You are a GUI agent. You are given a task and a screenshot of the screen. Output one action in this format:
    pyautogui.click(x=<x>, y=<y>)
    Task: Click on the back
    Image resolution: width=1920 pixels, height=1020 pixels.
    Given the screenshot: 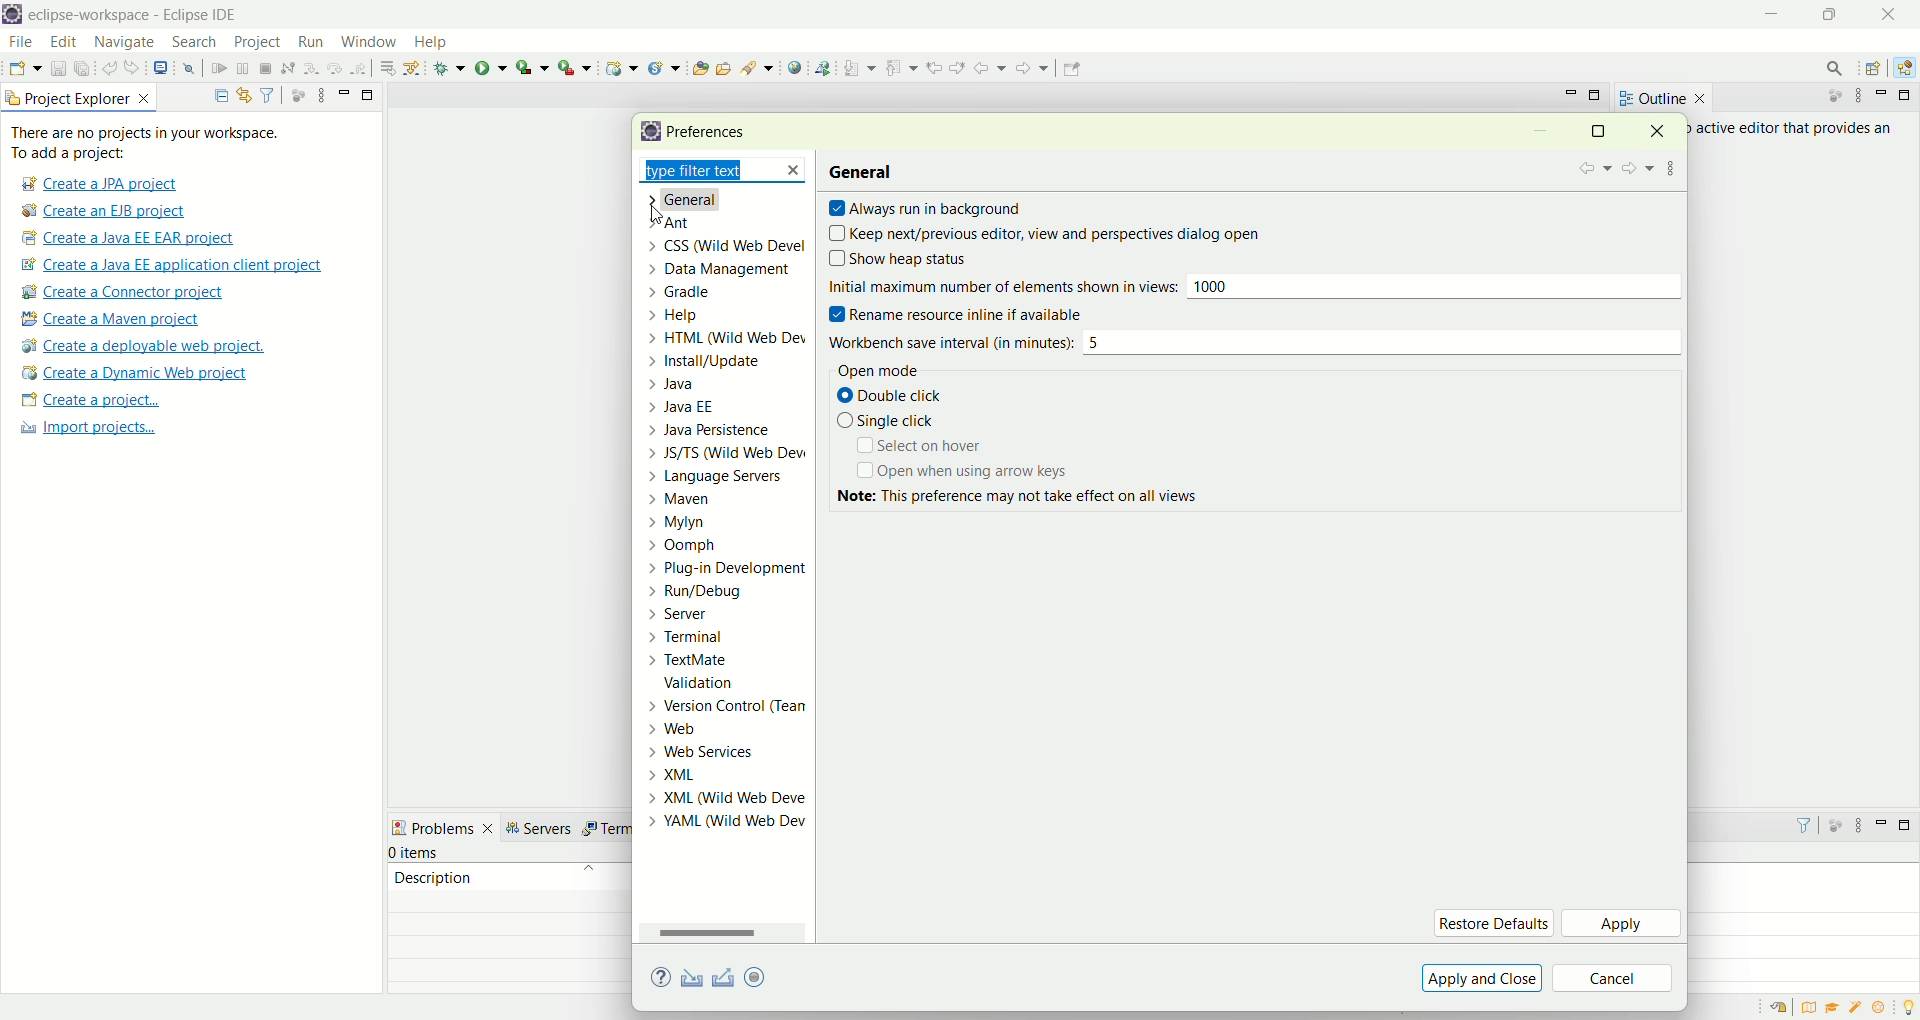 What is the action you would take?
    pyautogui.click(x=1592, y=169)
    